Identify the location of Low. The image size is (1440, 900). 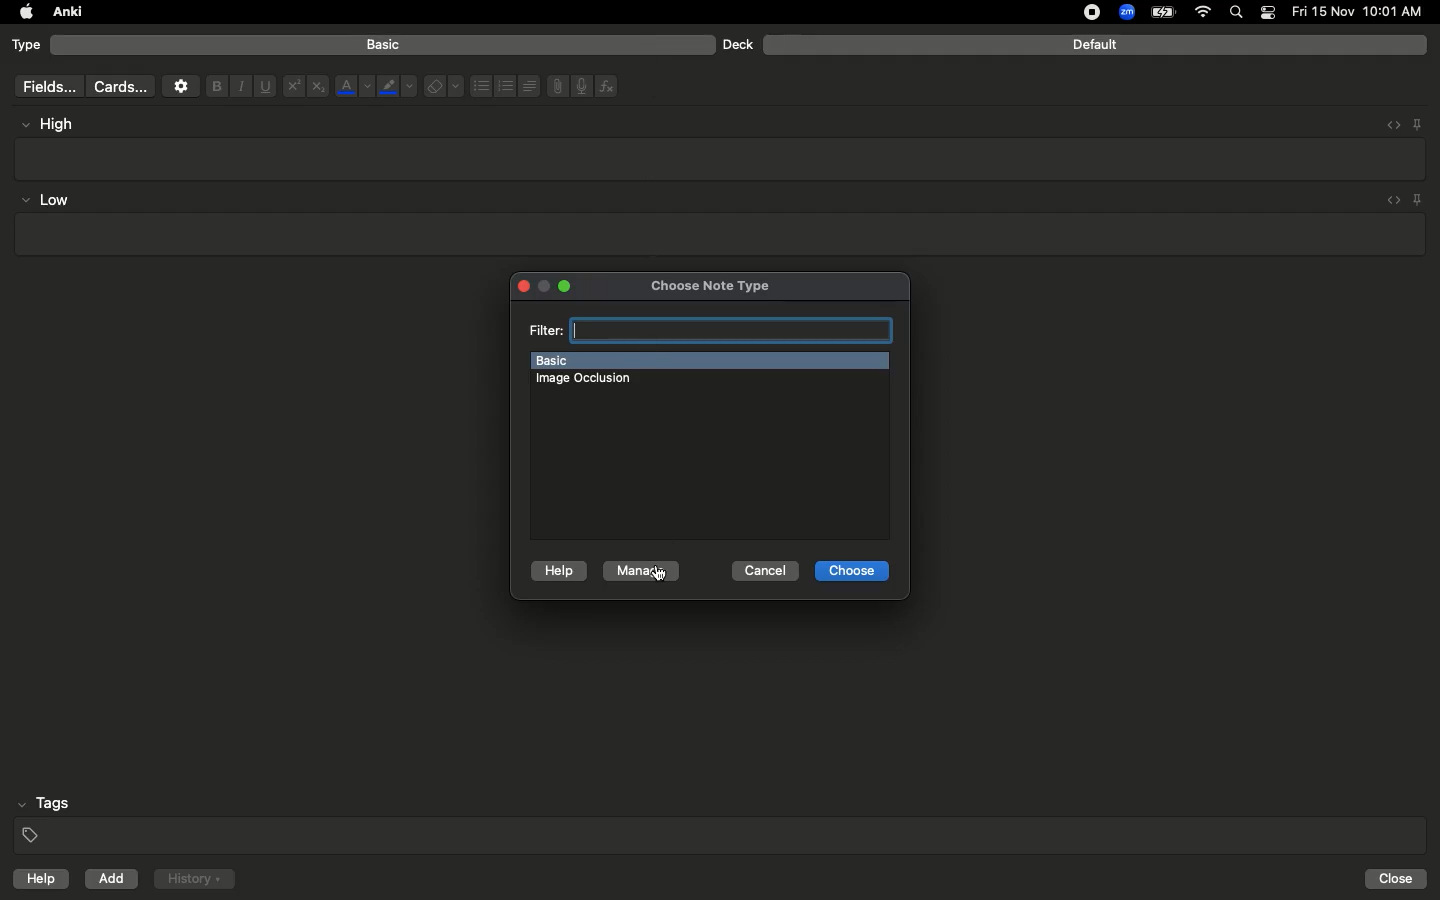
(46, 201).